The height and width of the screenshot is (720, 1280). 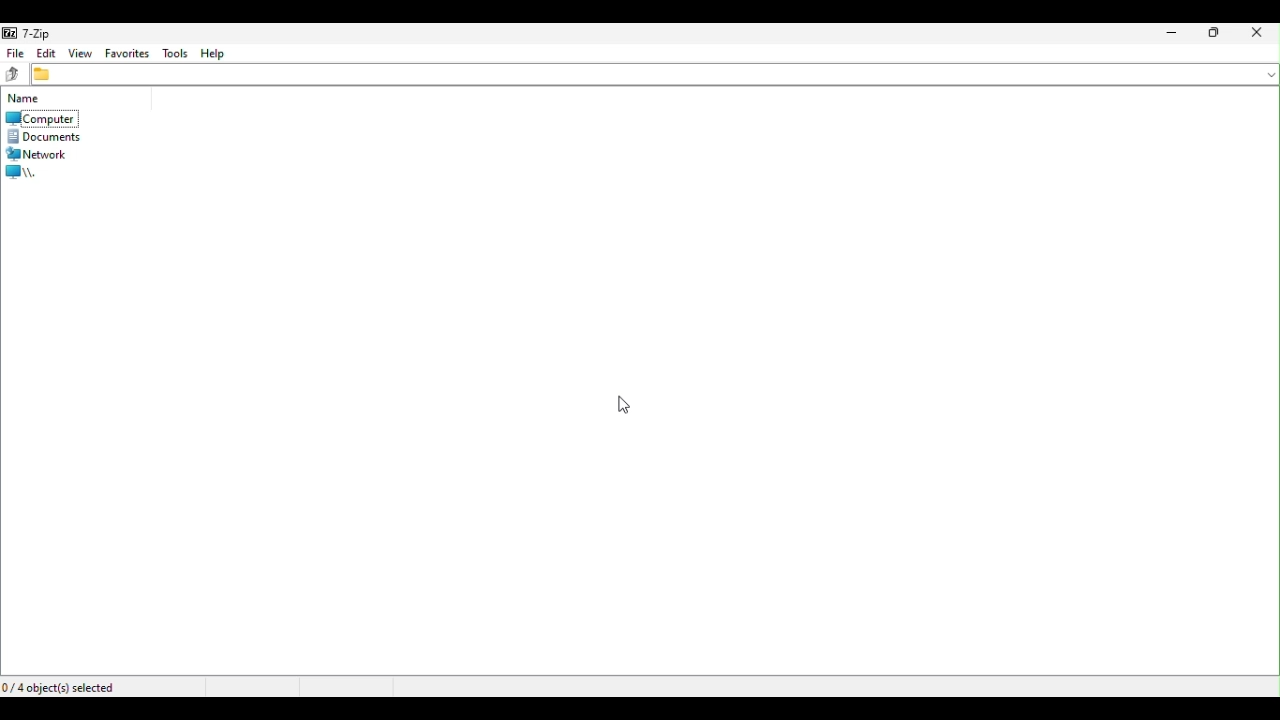 I want to click on 7 zip, so click(x=30, y=33).